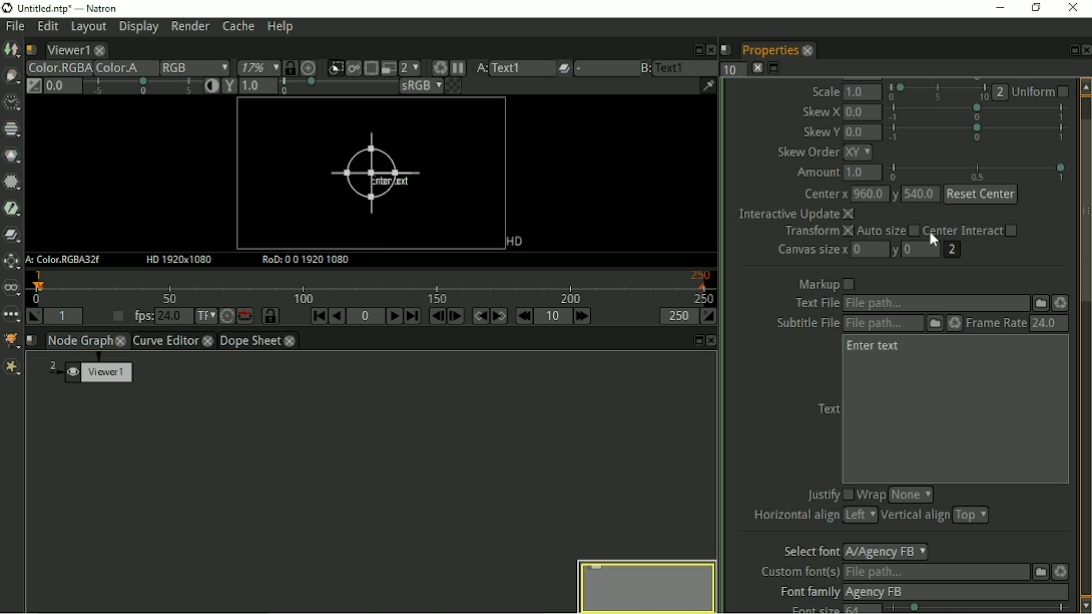 This screenshot has height=614, width=1092. Describe the element at coordinates (862, 112) in the screenshot. I see `0.0` at that location.